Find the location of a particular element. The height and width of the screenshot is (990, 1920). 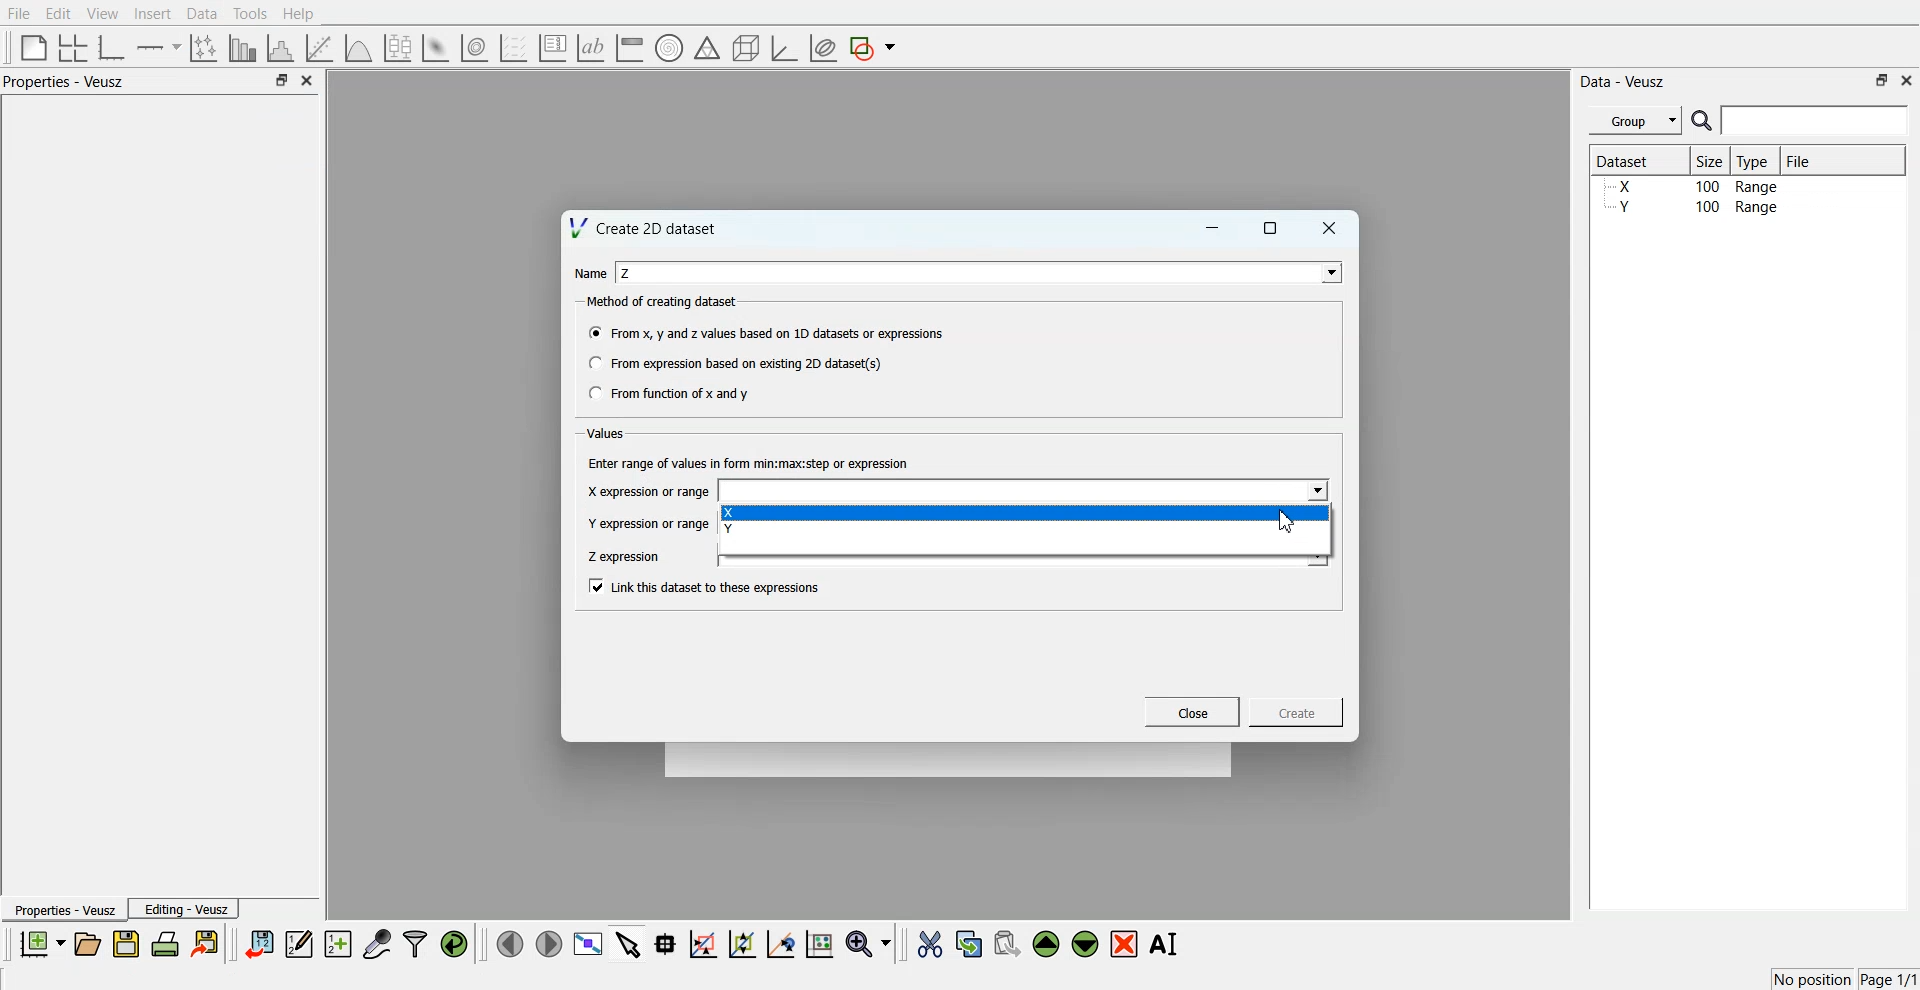

Ternary Graph is located at coordinates (707, 47).